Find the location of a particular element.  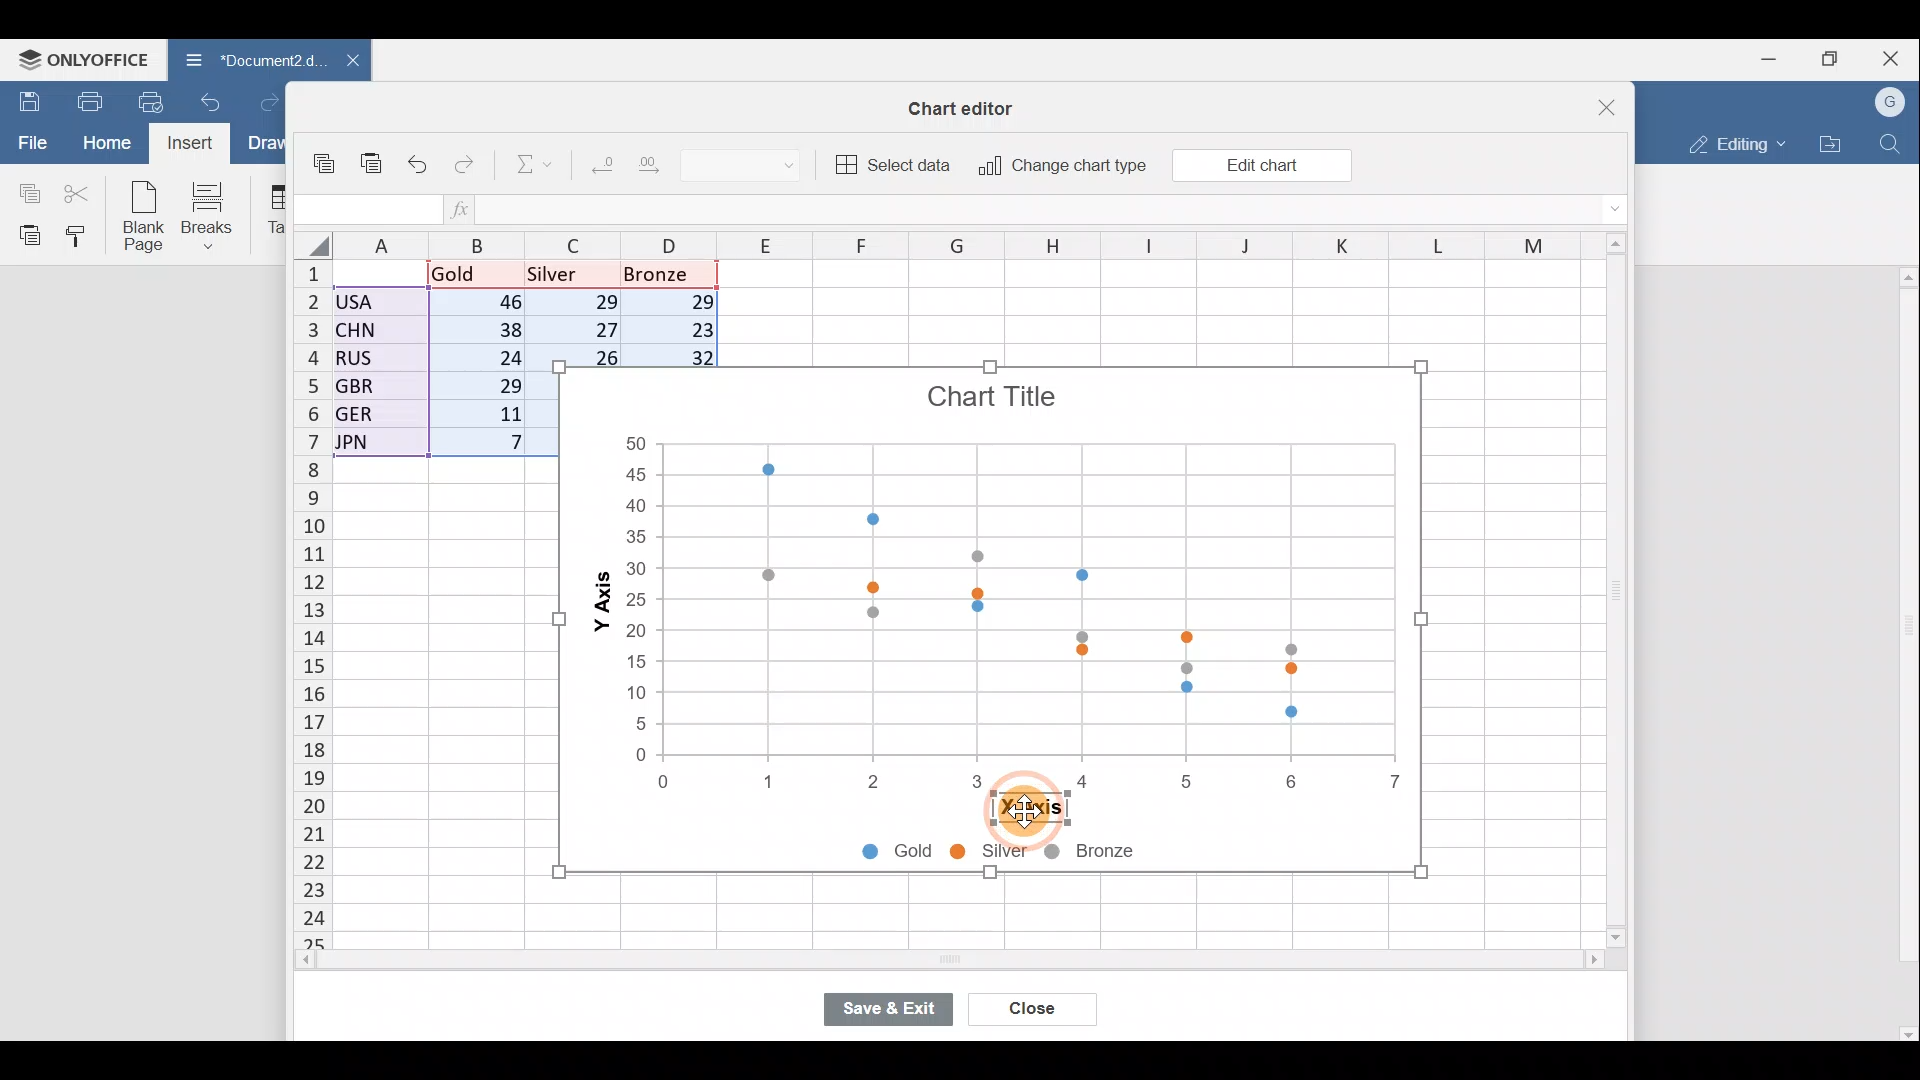

Copy is located at coordinates (25, 191).